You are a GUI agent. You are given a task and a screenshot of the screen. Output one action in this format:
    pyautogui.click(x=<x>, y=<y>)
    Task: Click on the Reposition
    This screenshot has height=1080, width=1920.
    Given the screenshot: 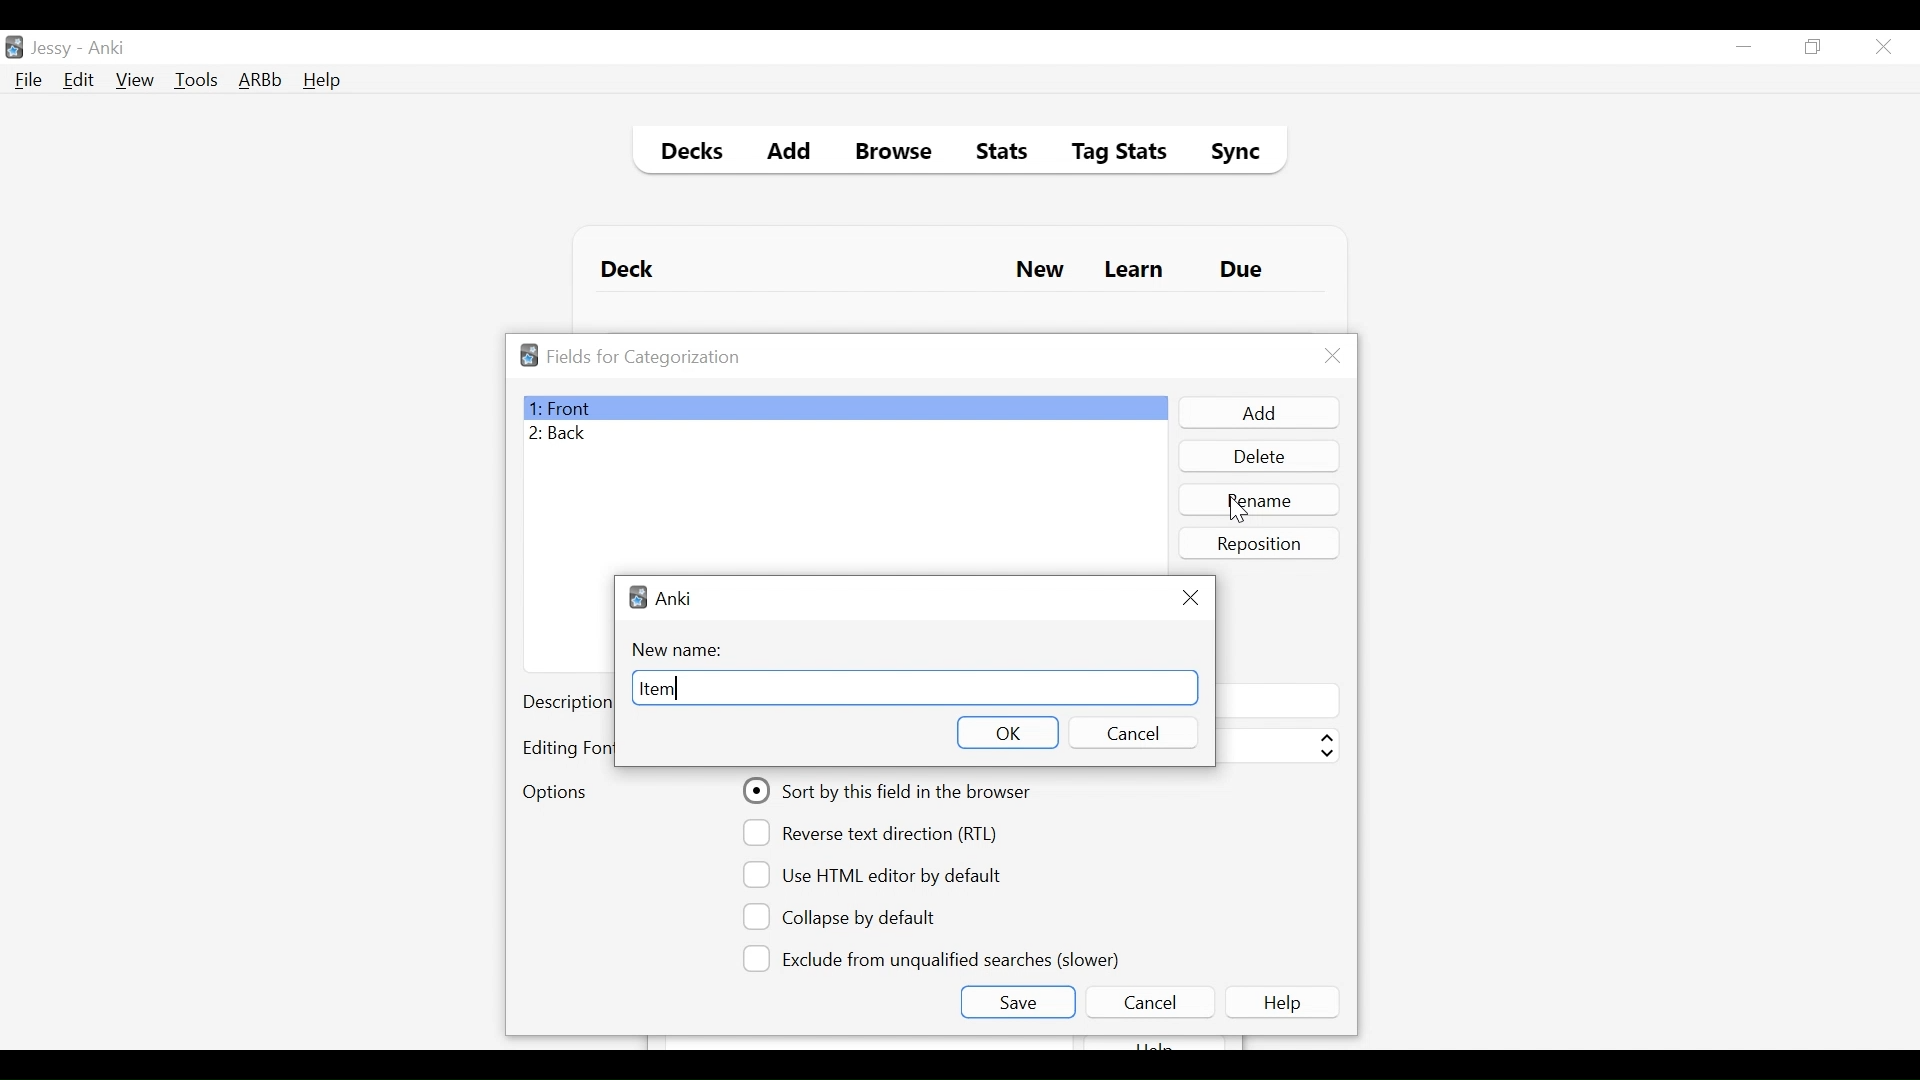 What is the action you would take?
    pyautogui.click(x=1261, y=543)
    